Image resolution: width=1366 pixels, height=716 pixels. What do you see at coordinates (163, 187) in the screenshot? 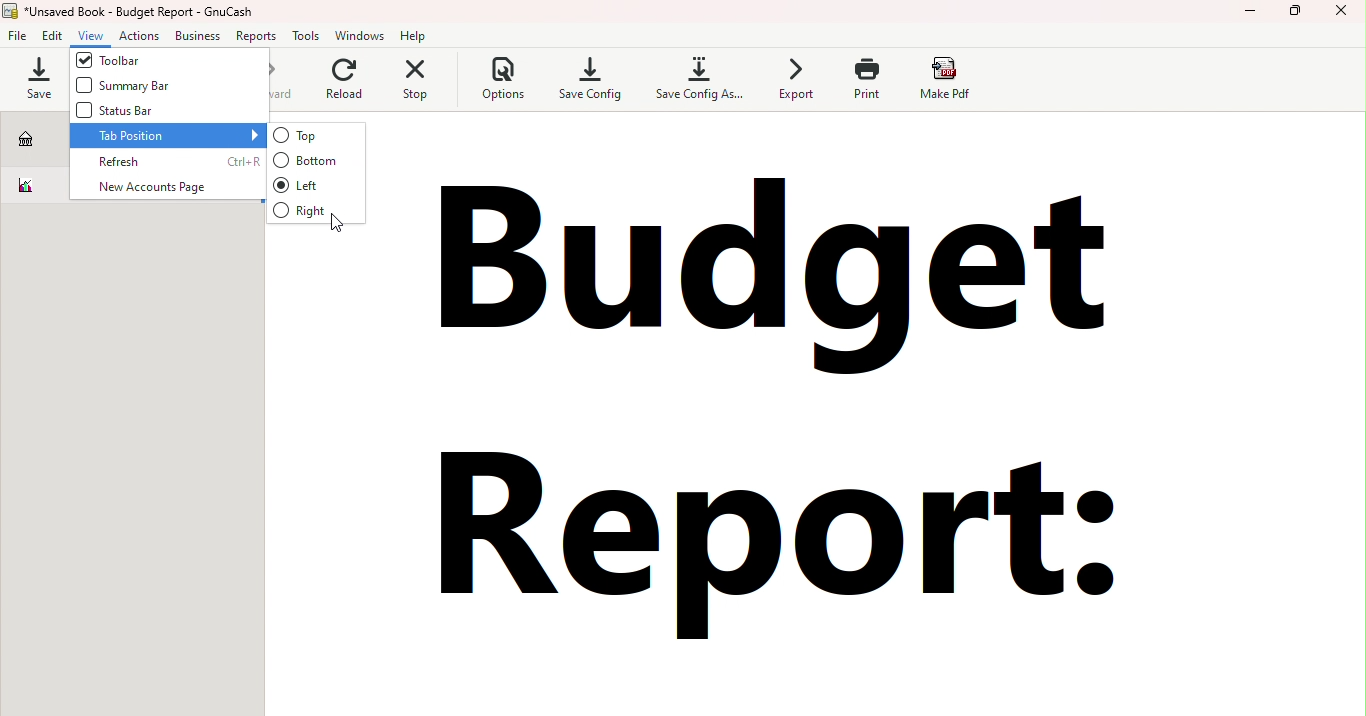
I see `New accounts page` at bounding box center [163, 187].